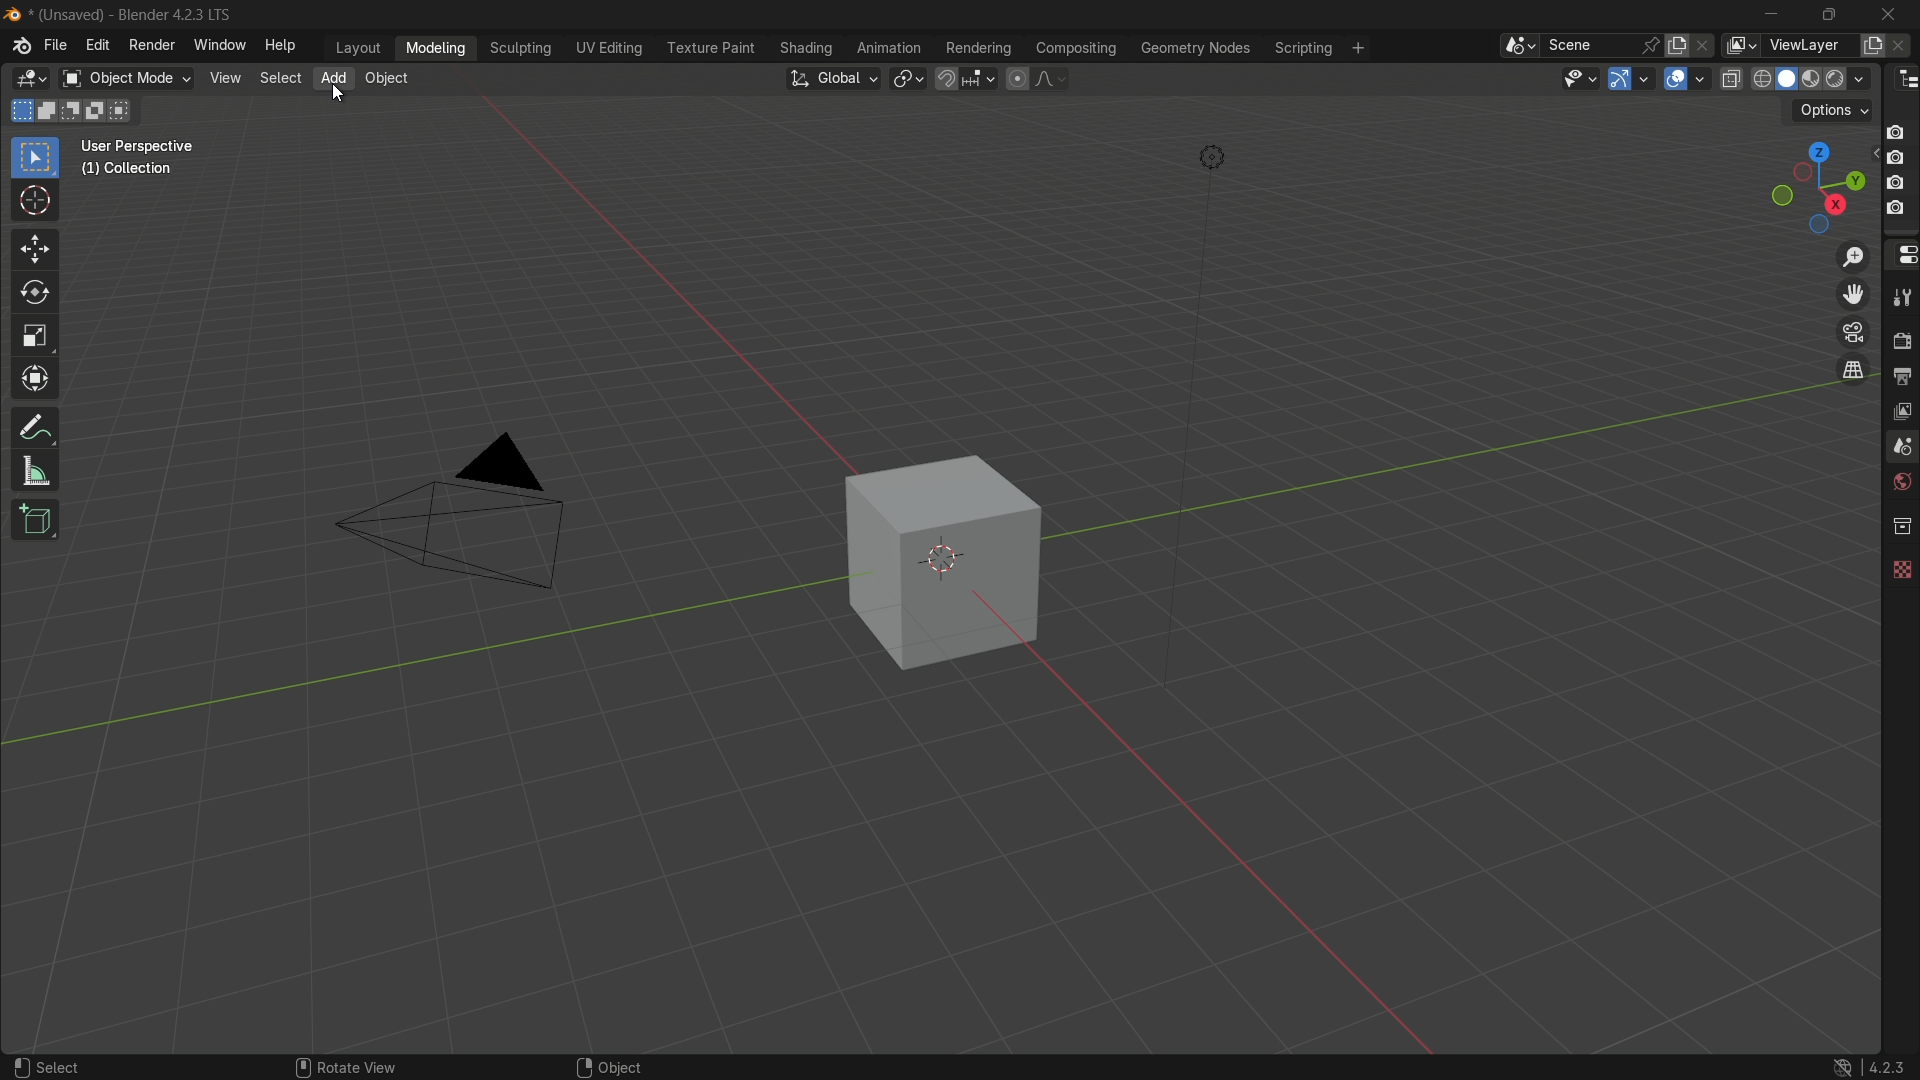 This screenshot has height=1080, width=1920. I want to click on 4.2.3, so click(1888, 1066).